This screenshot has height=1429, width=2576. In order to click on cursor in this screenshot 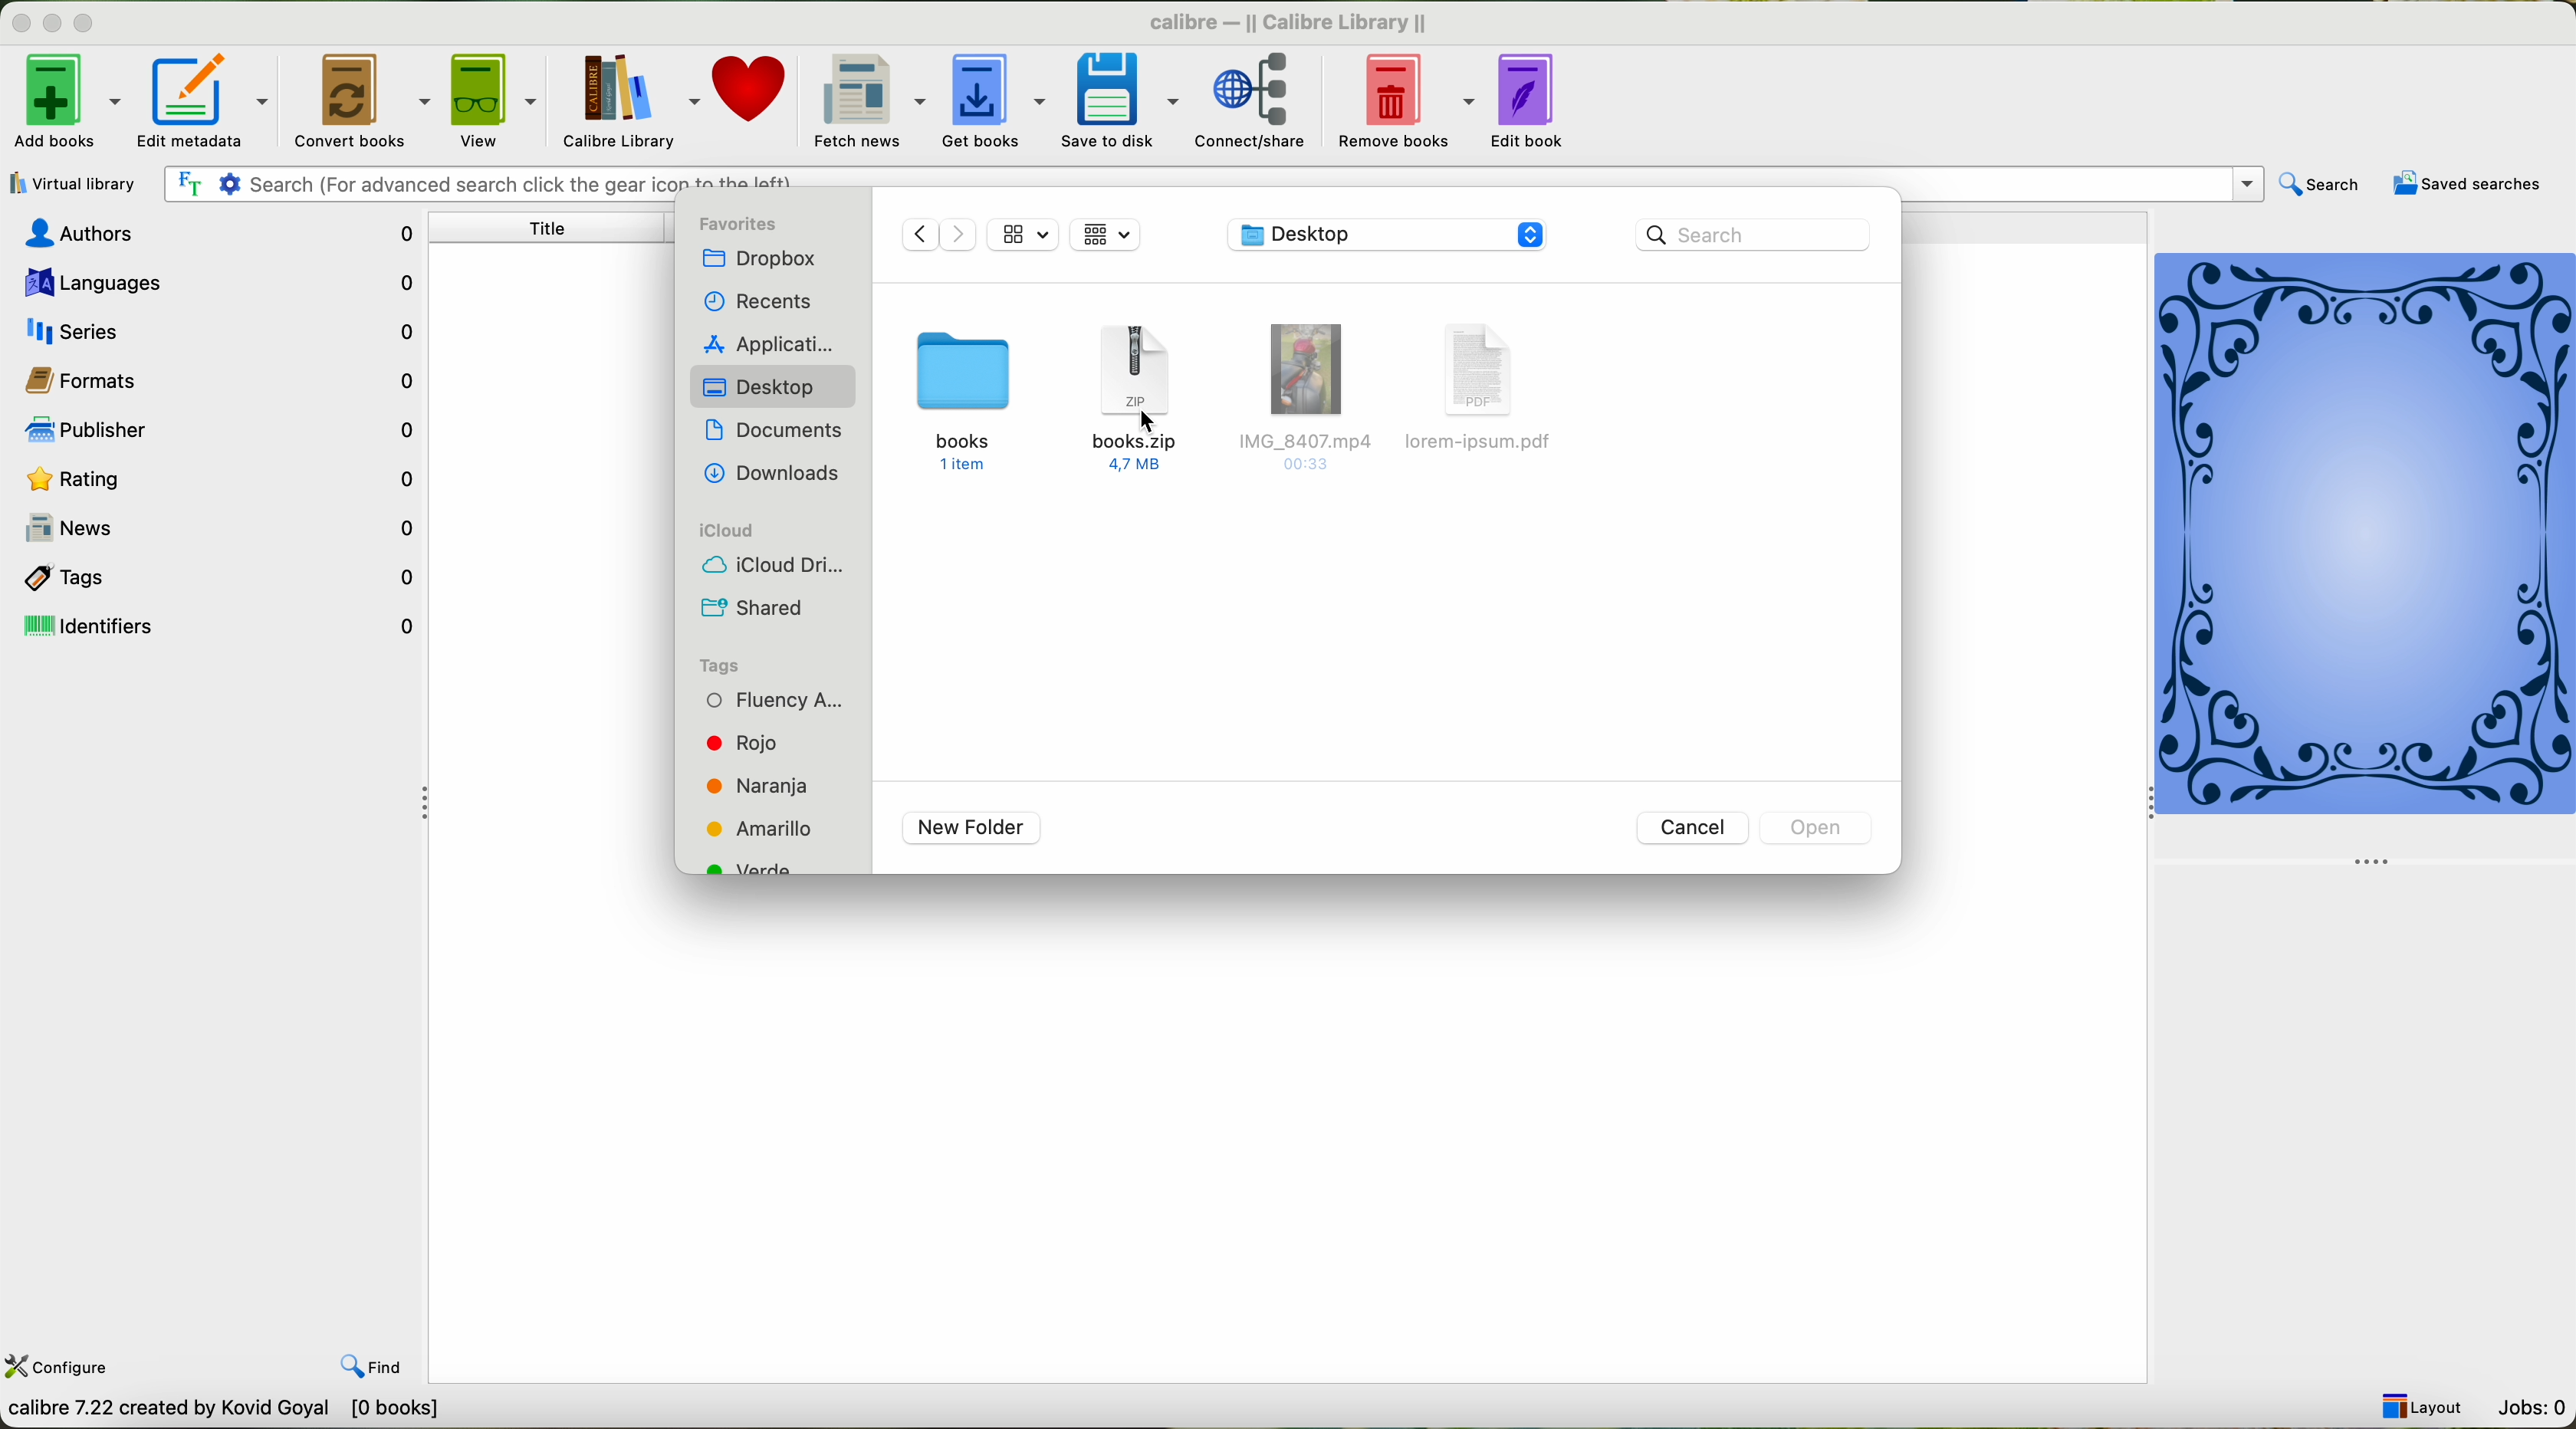, I will do `click(1153, 421)`.